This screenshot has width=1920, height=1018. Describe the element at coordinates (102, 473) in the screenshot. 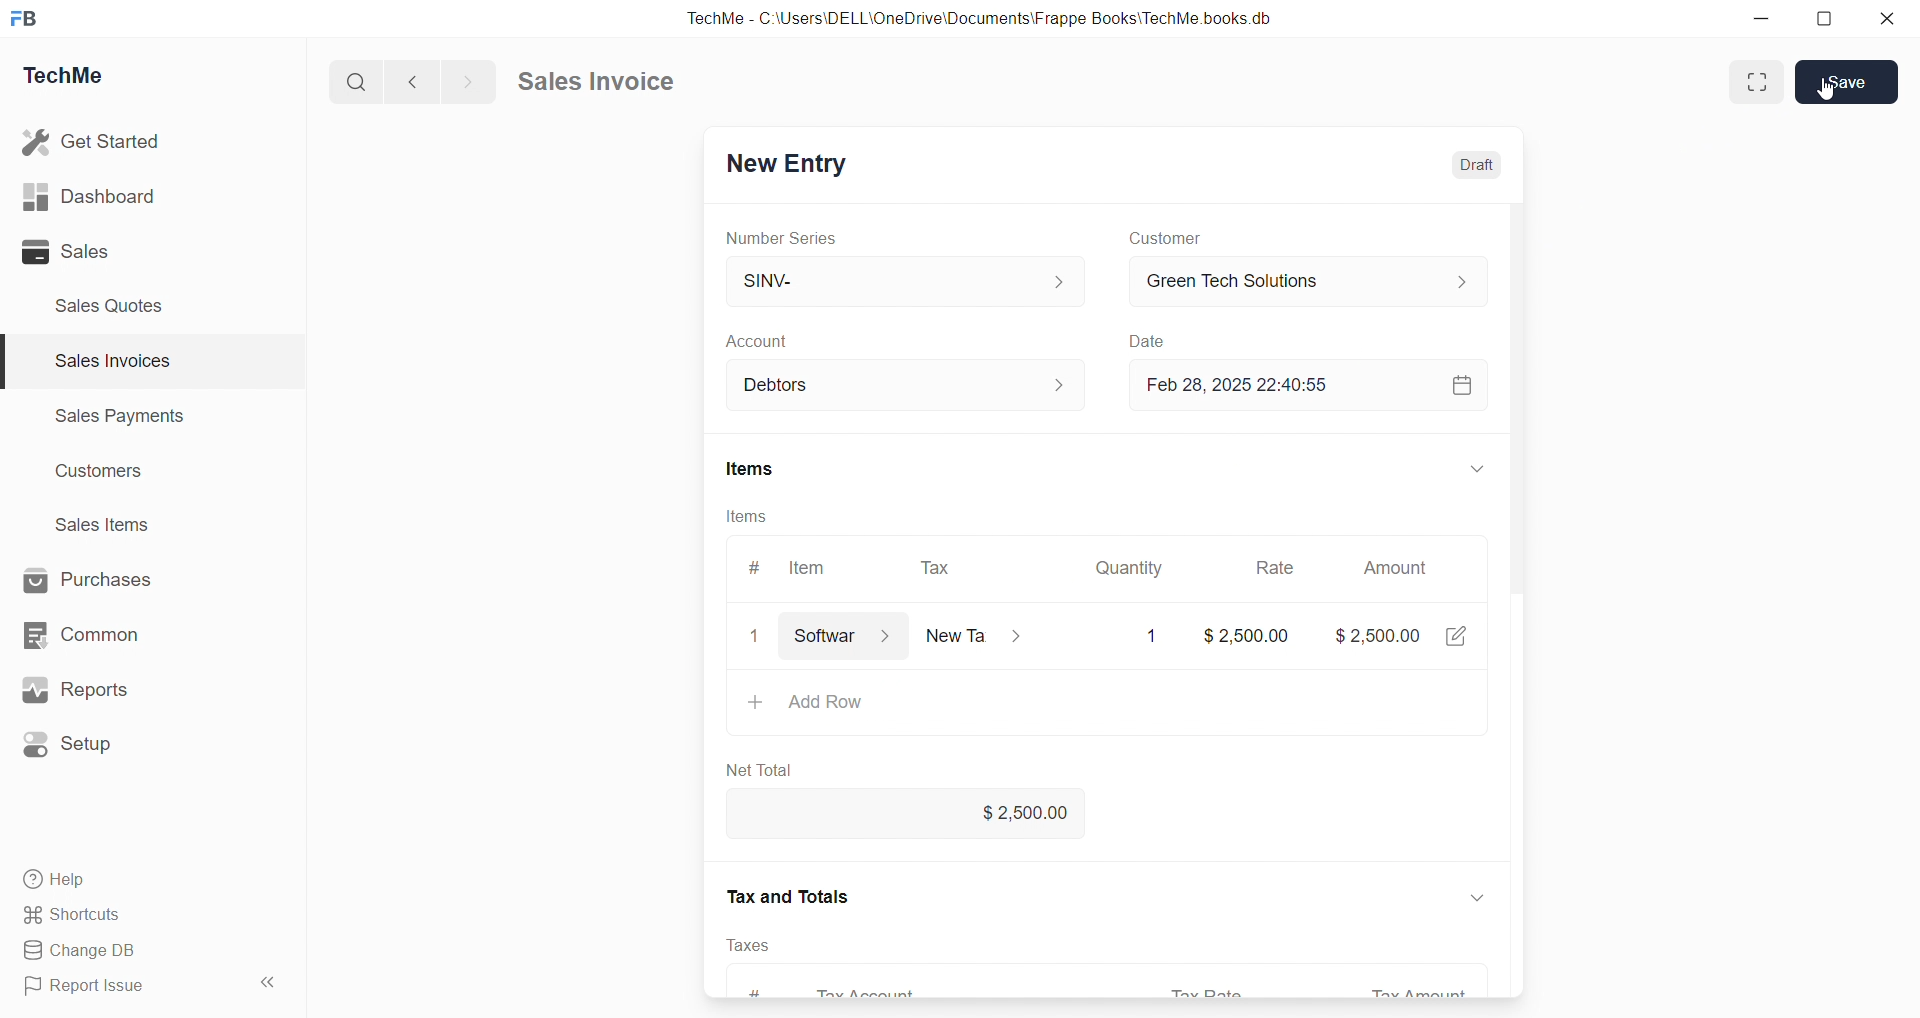

I see `Customers` at that location.